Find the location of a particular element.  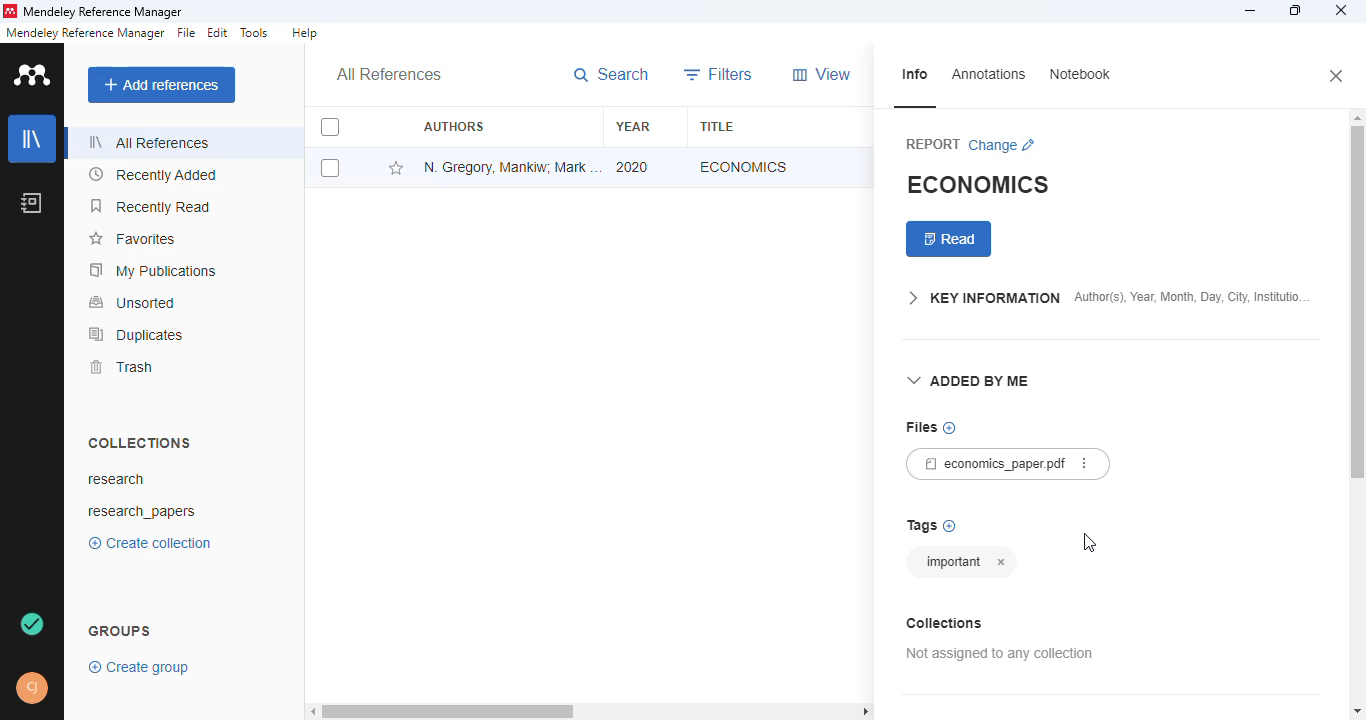

year is located at coordinates (633, 126).